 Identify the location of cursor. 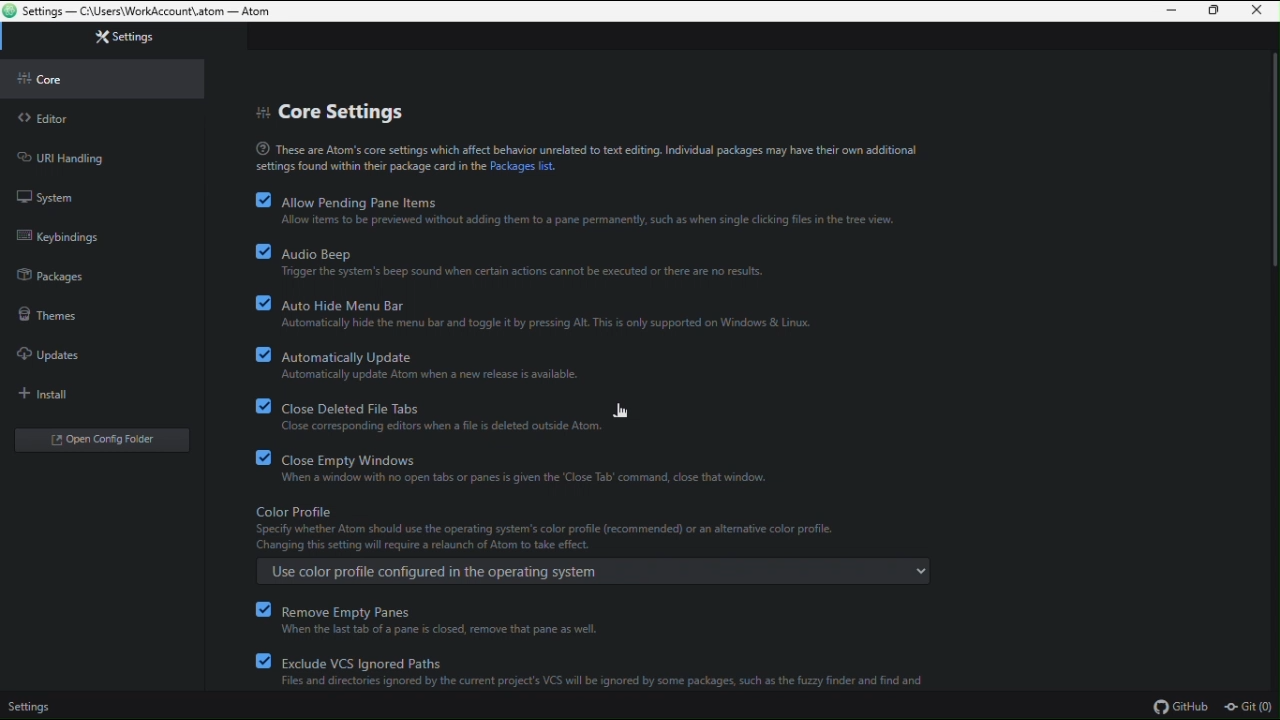
(622, 408).